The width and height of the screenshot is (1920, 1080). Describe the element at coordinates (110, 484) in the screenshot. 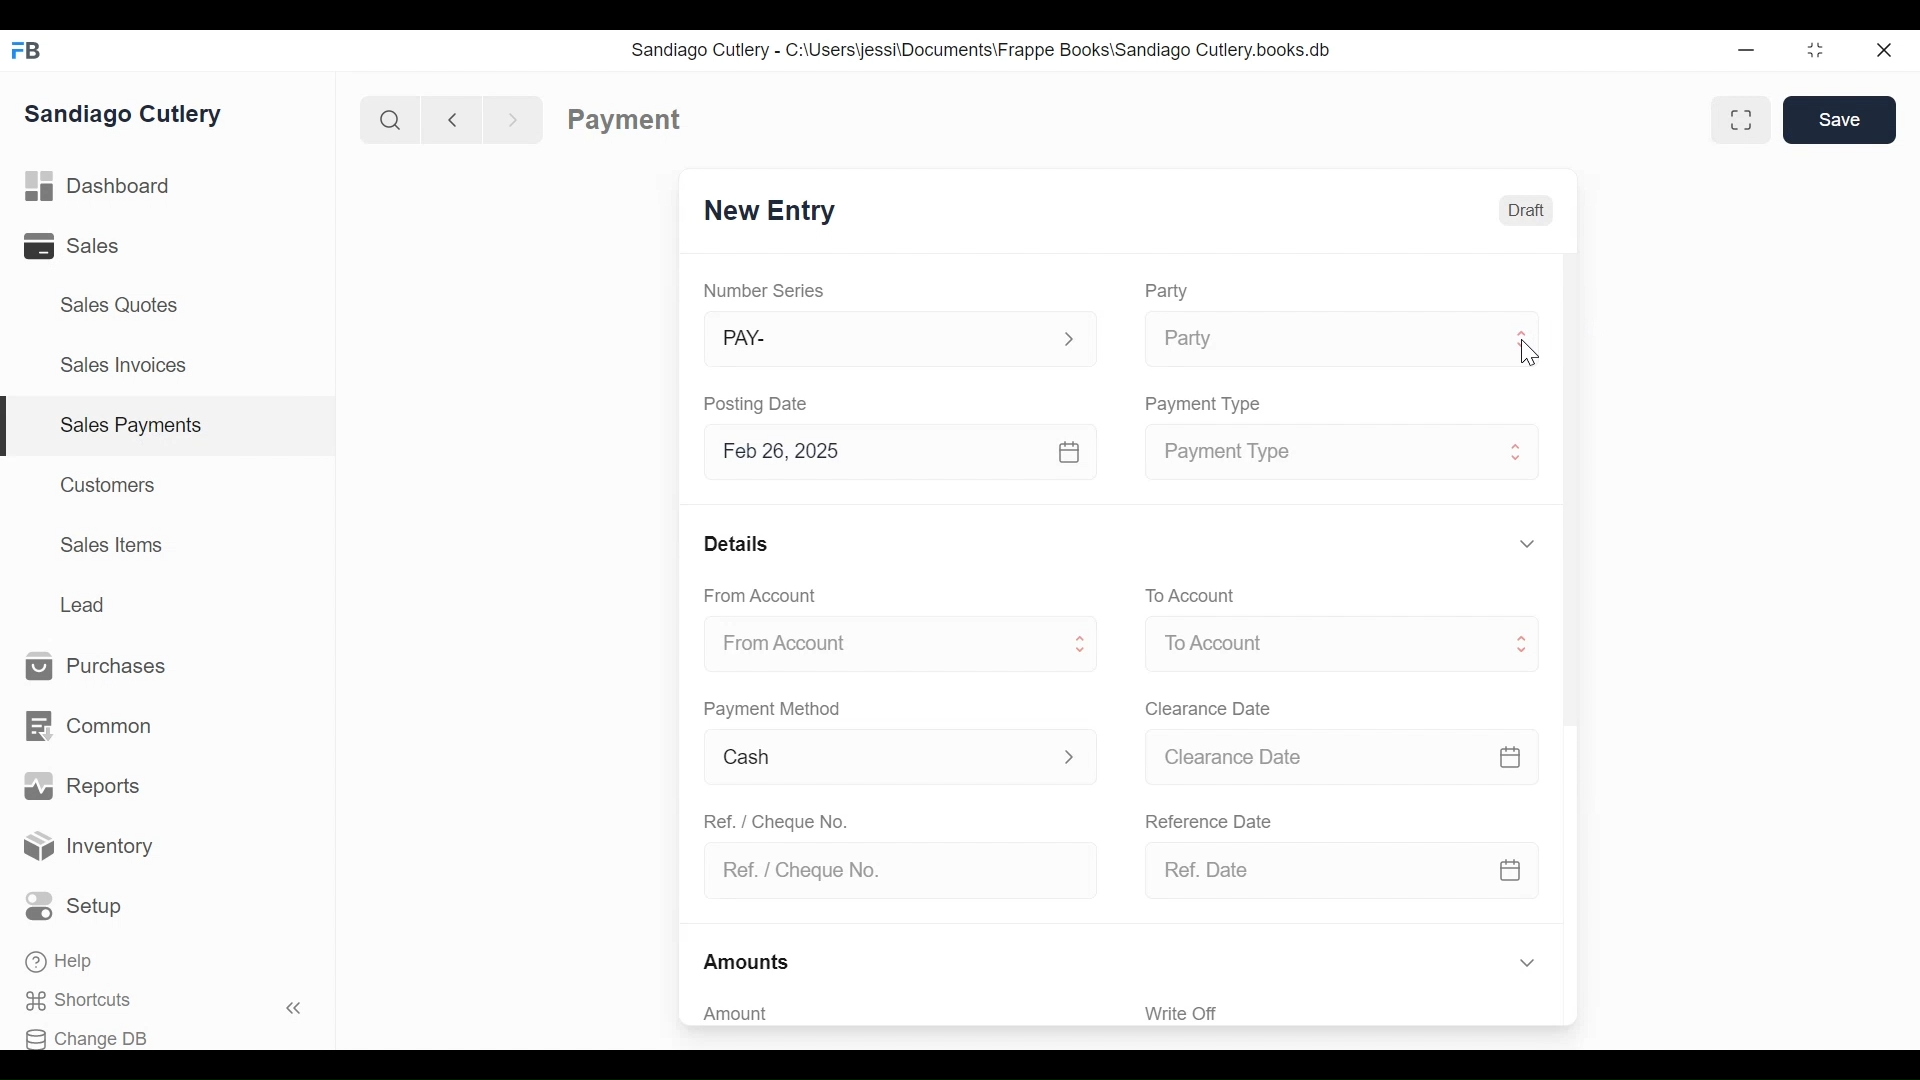

I see `Customers` at that location.